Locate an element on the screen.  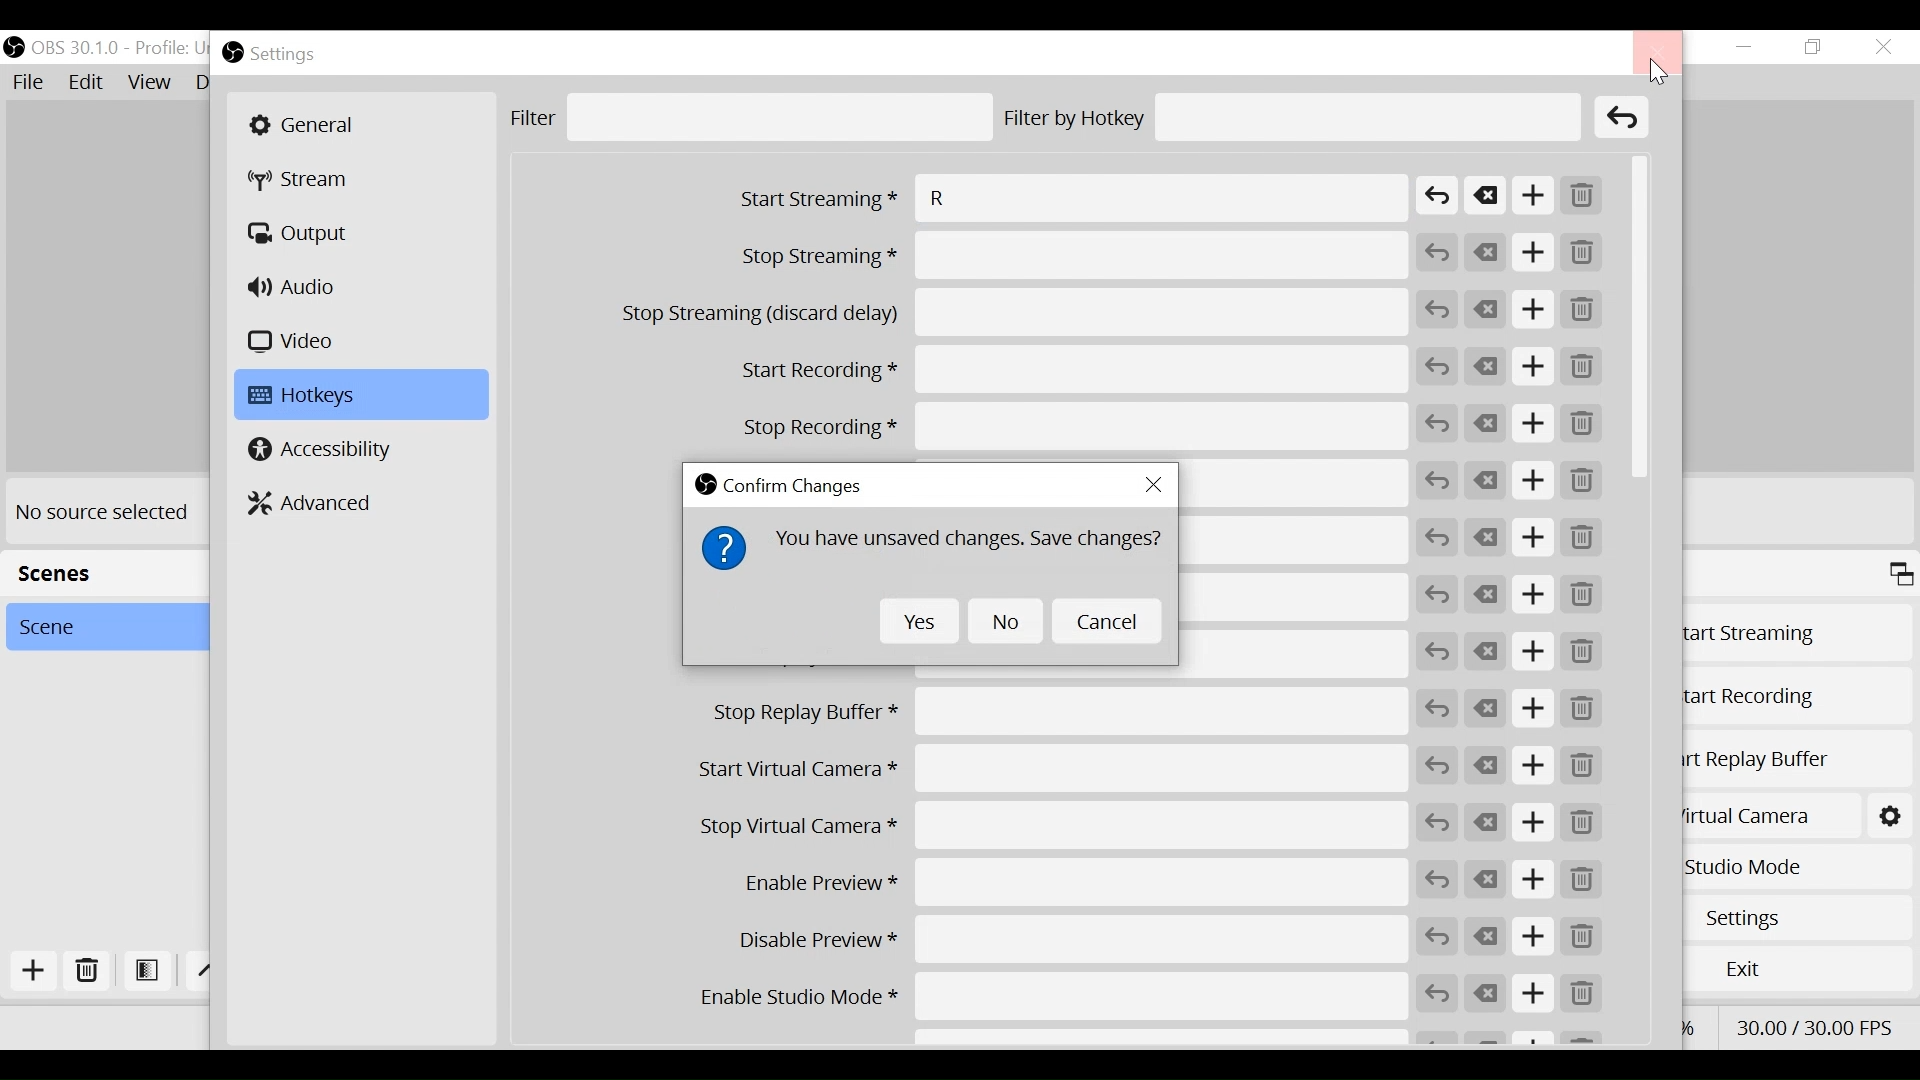
Add is located at coordinates (1534, 597).